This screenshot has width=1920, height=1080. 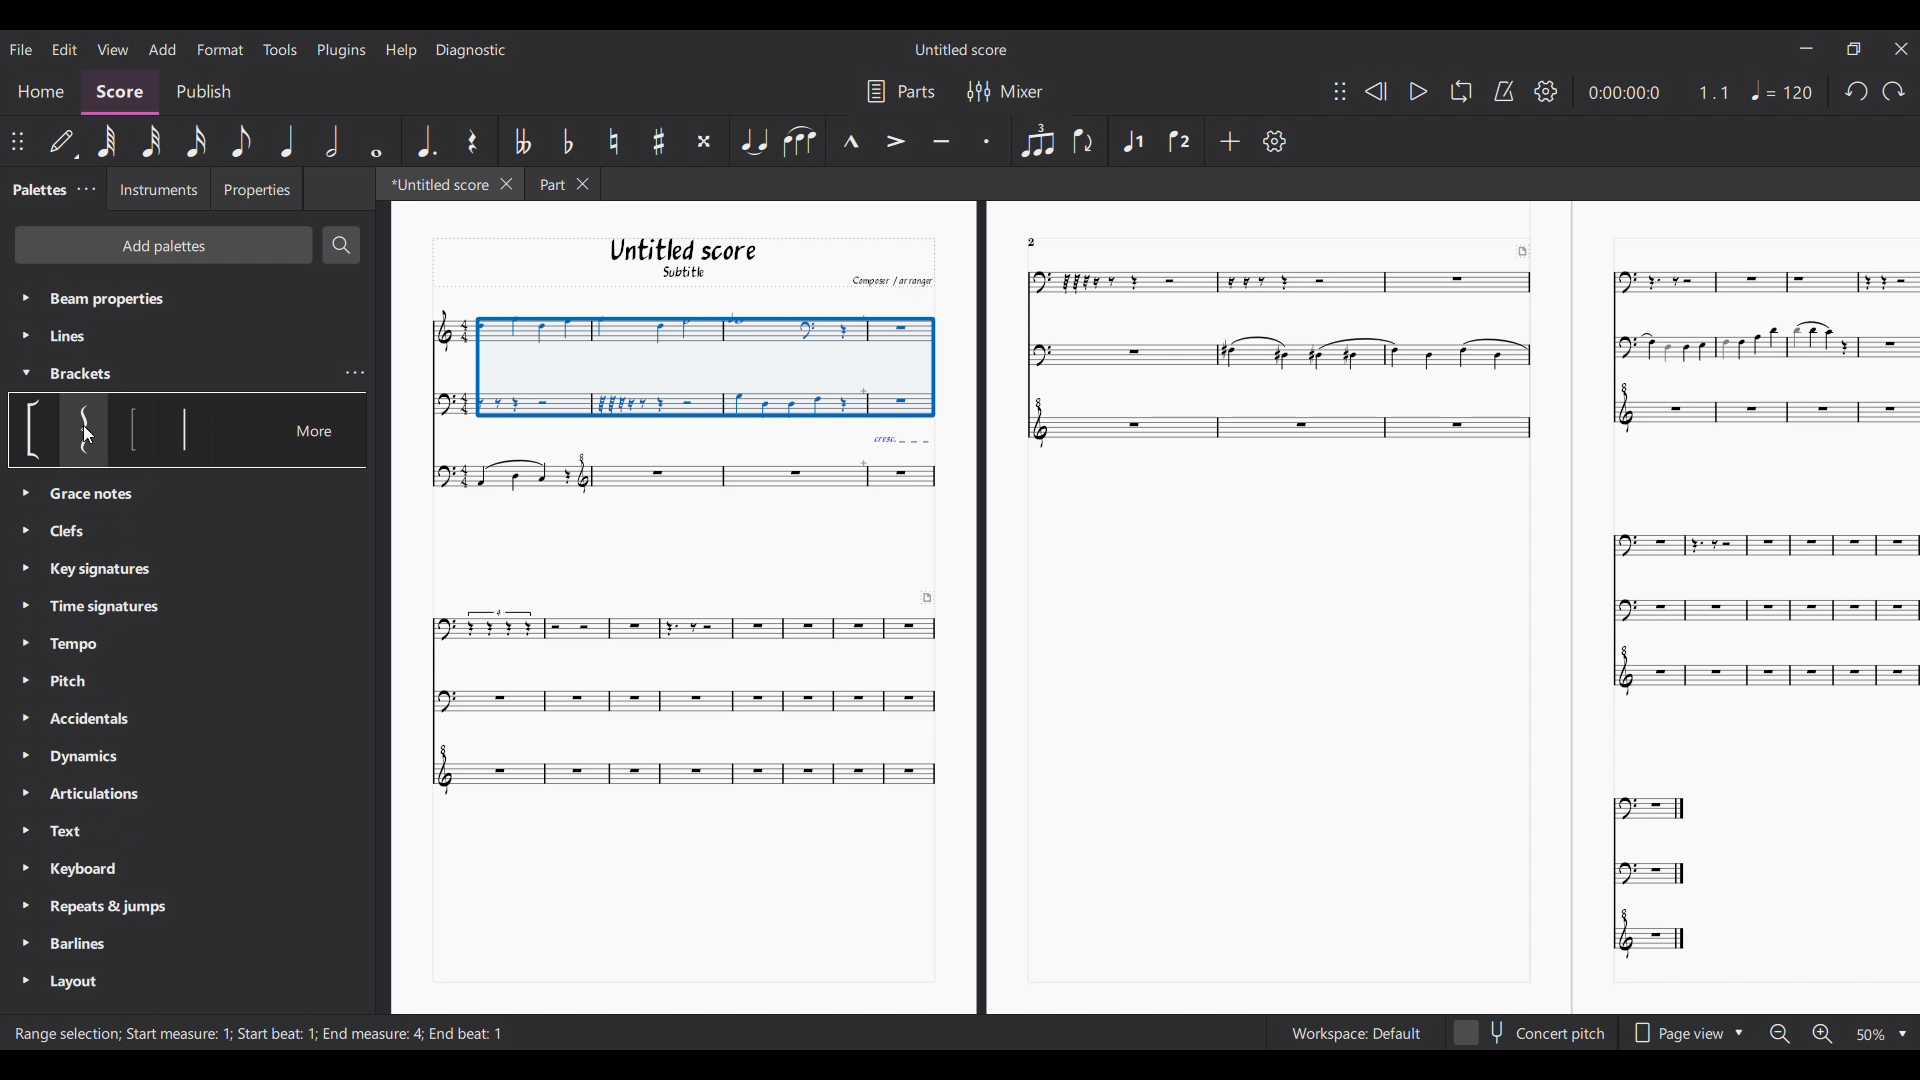 I want to click on Add, so click(x=1229, y=140).